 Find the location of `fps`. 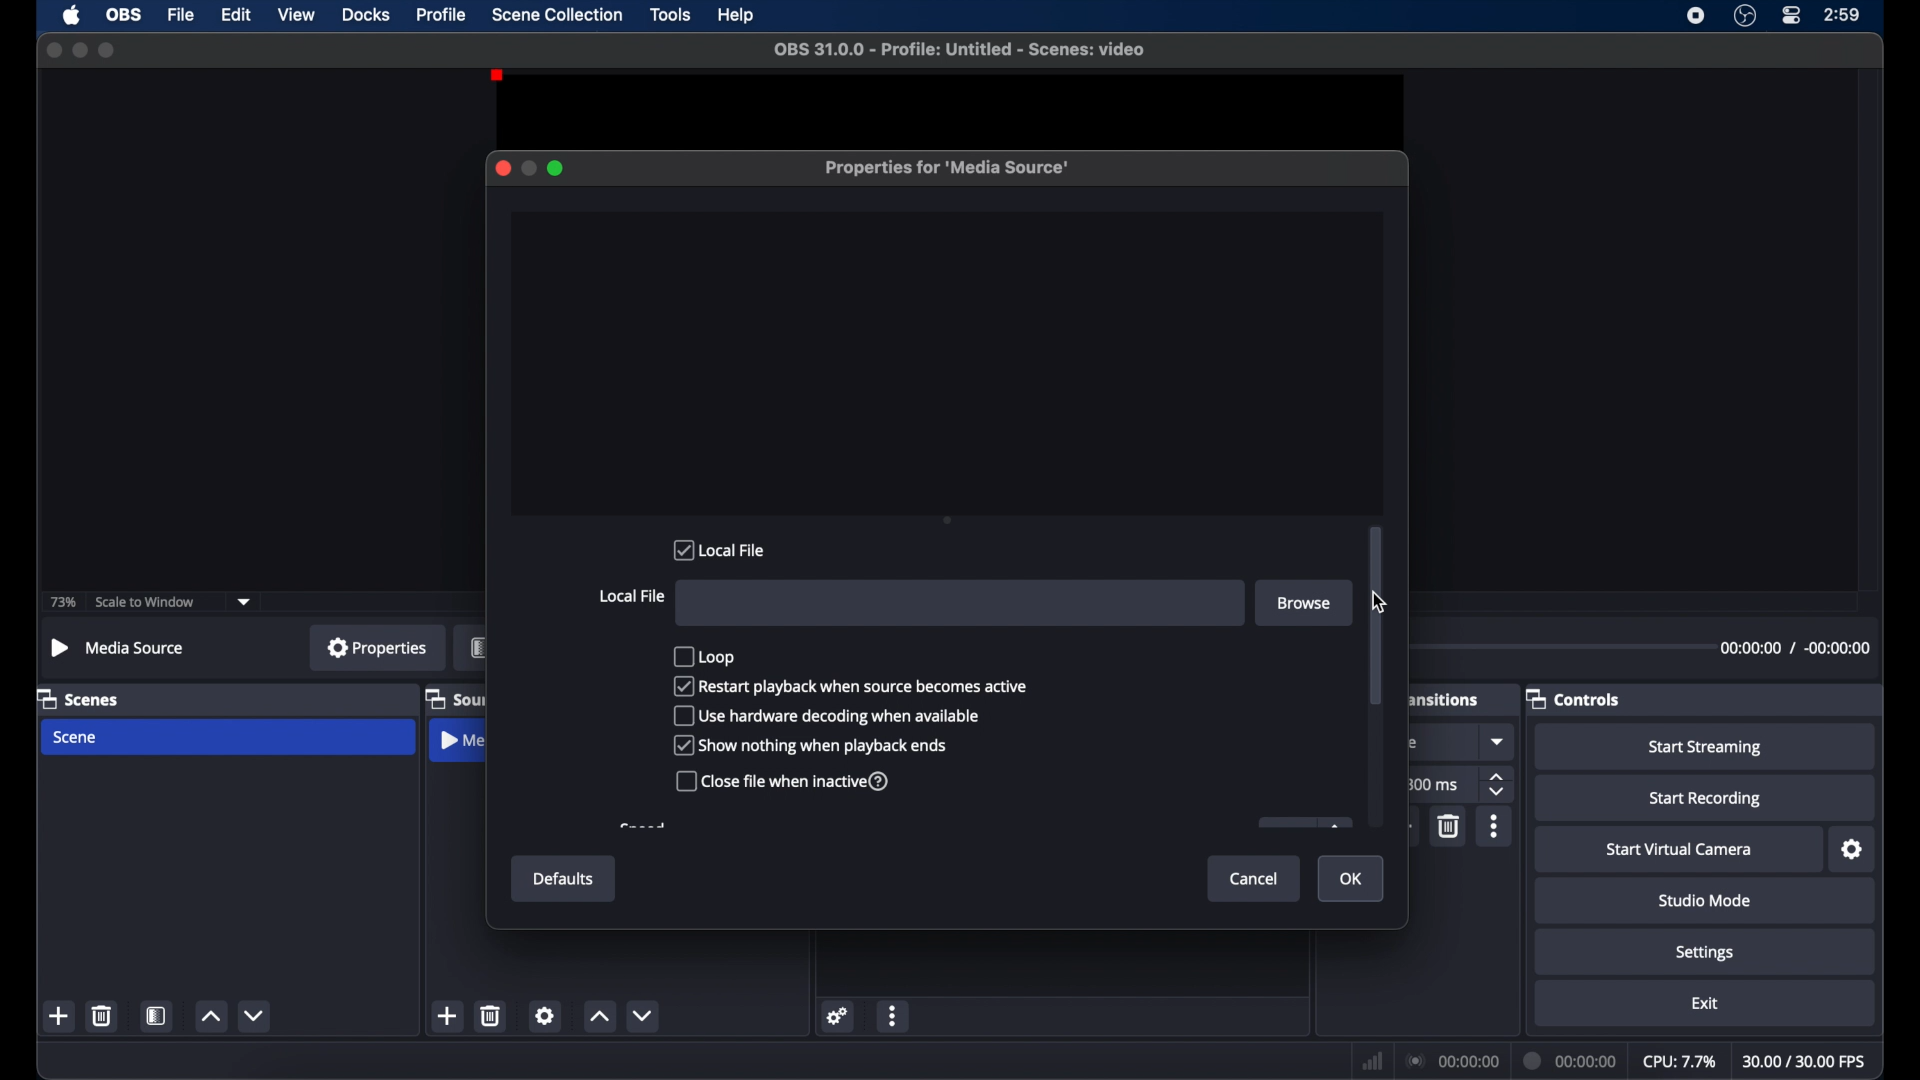

fps is located at coordinates (1805, 1061).